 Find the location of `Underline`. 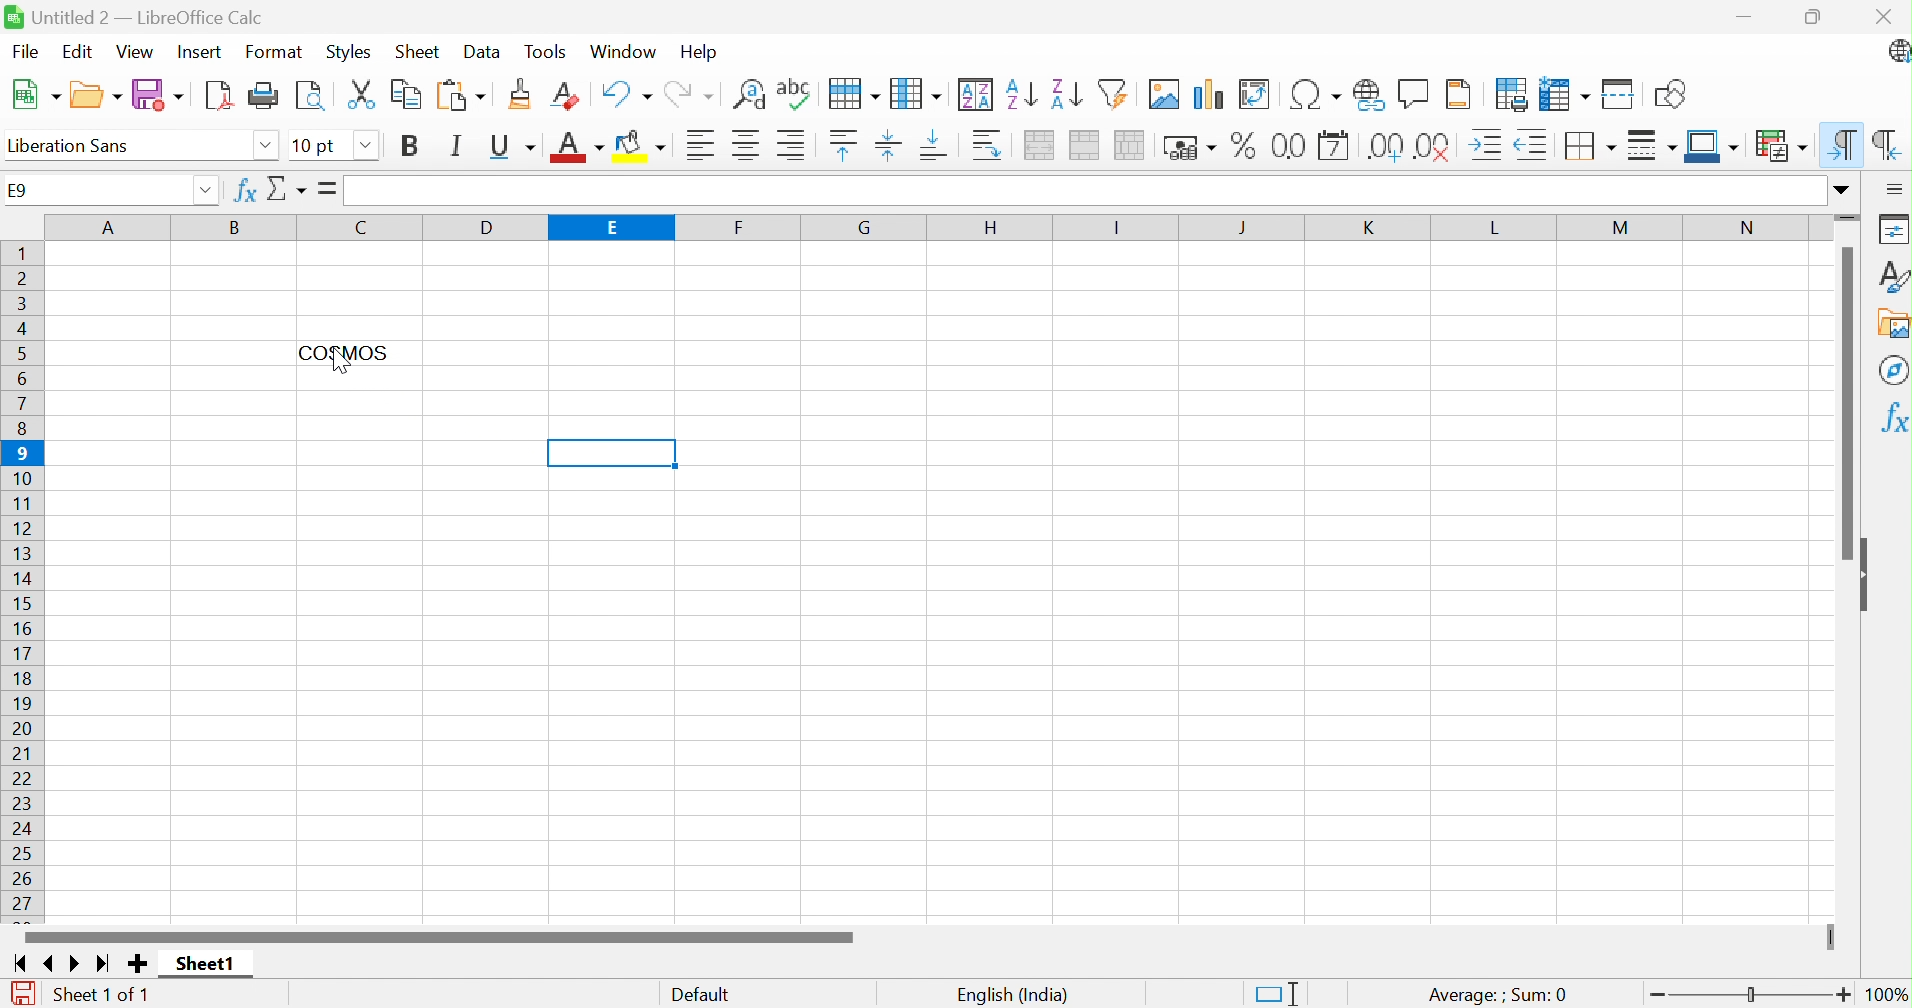

Underline is located at coordinates (513, 148).